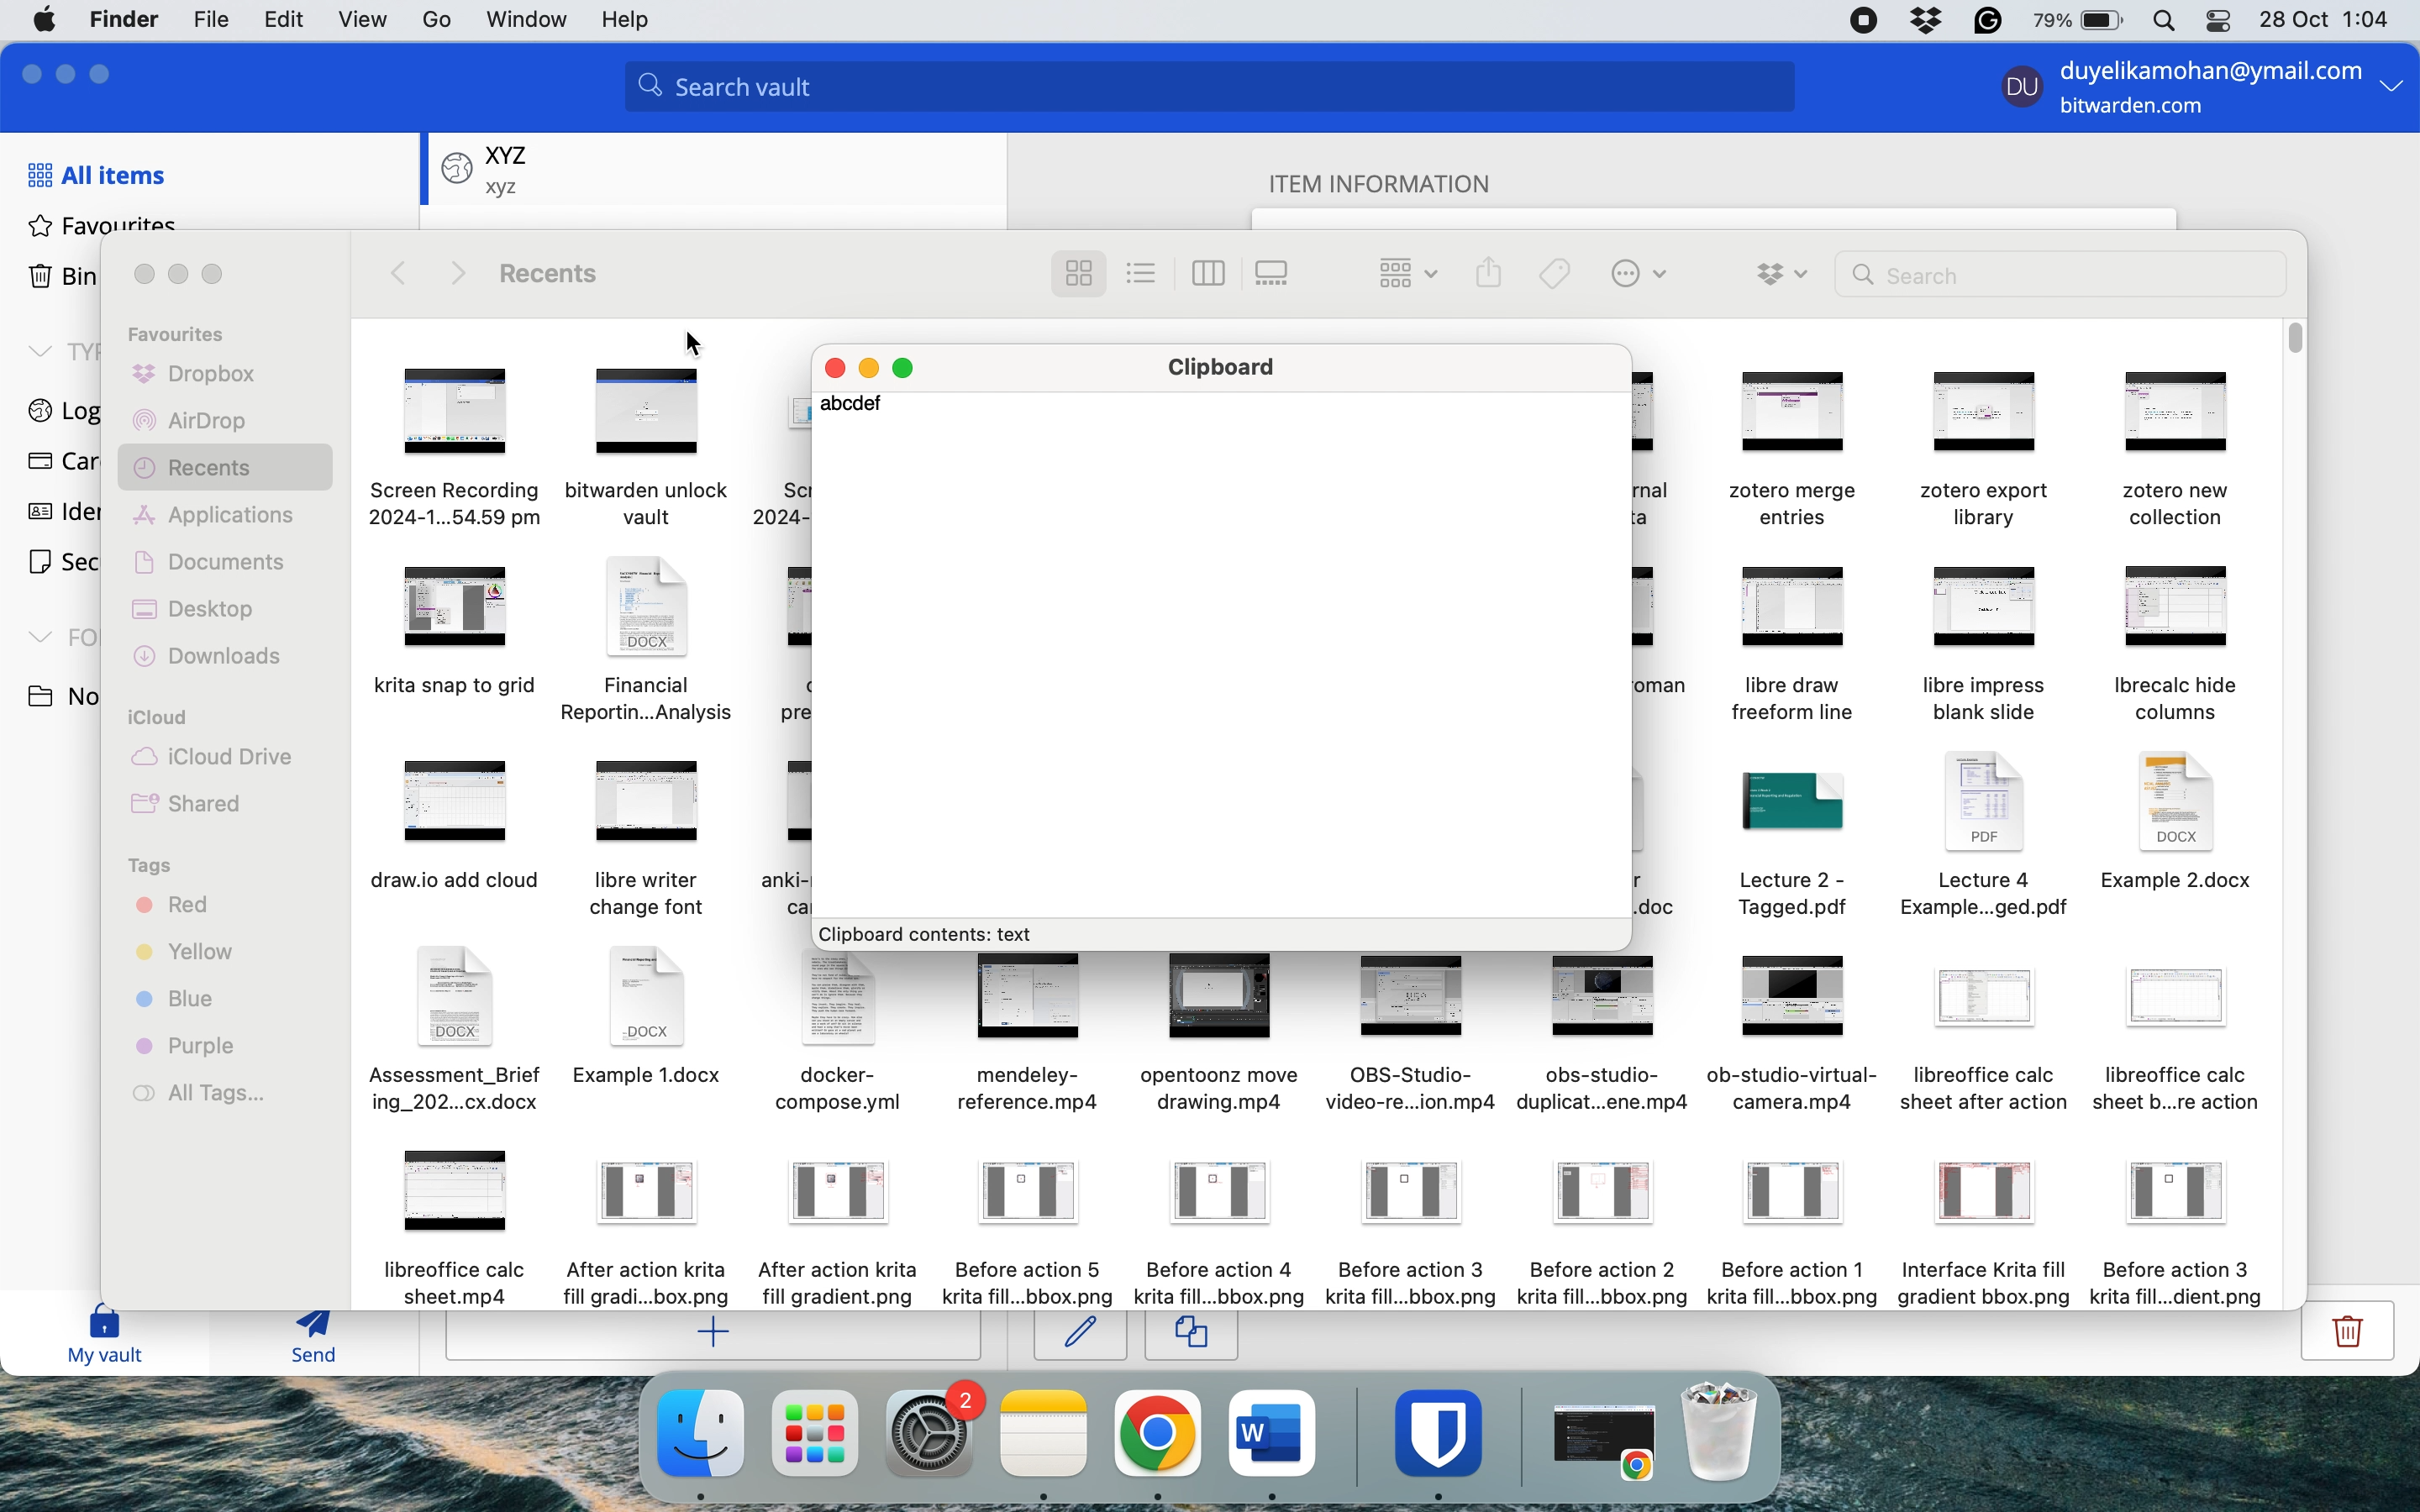  I want to click on system files, so click(577, 660).